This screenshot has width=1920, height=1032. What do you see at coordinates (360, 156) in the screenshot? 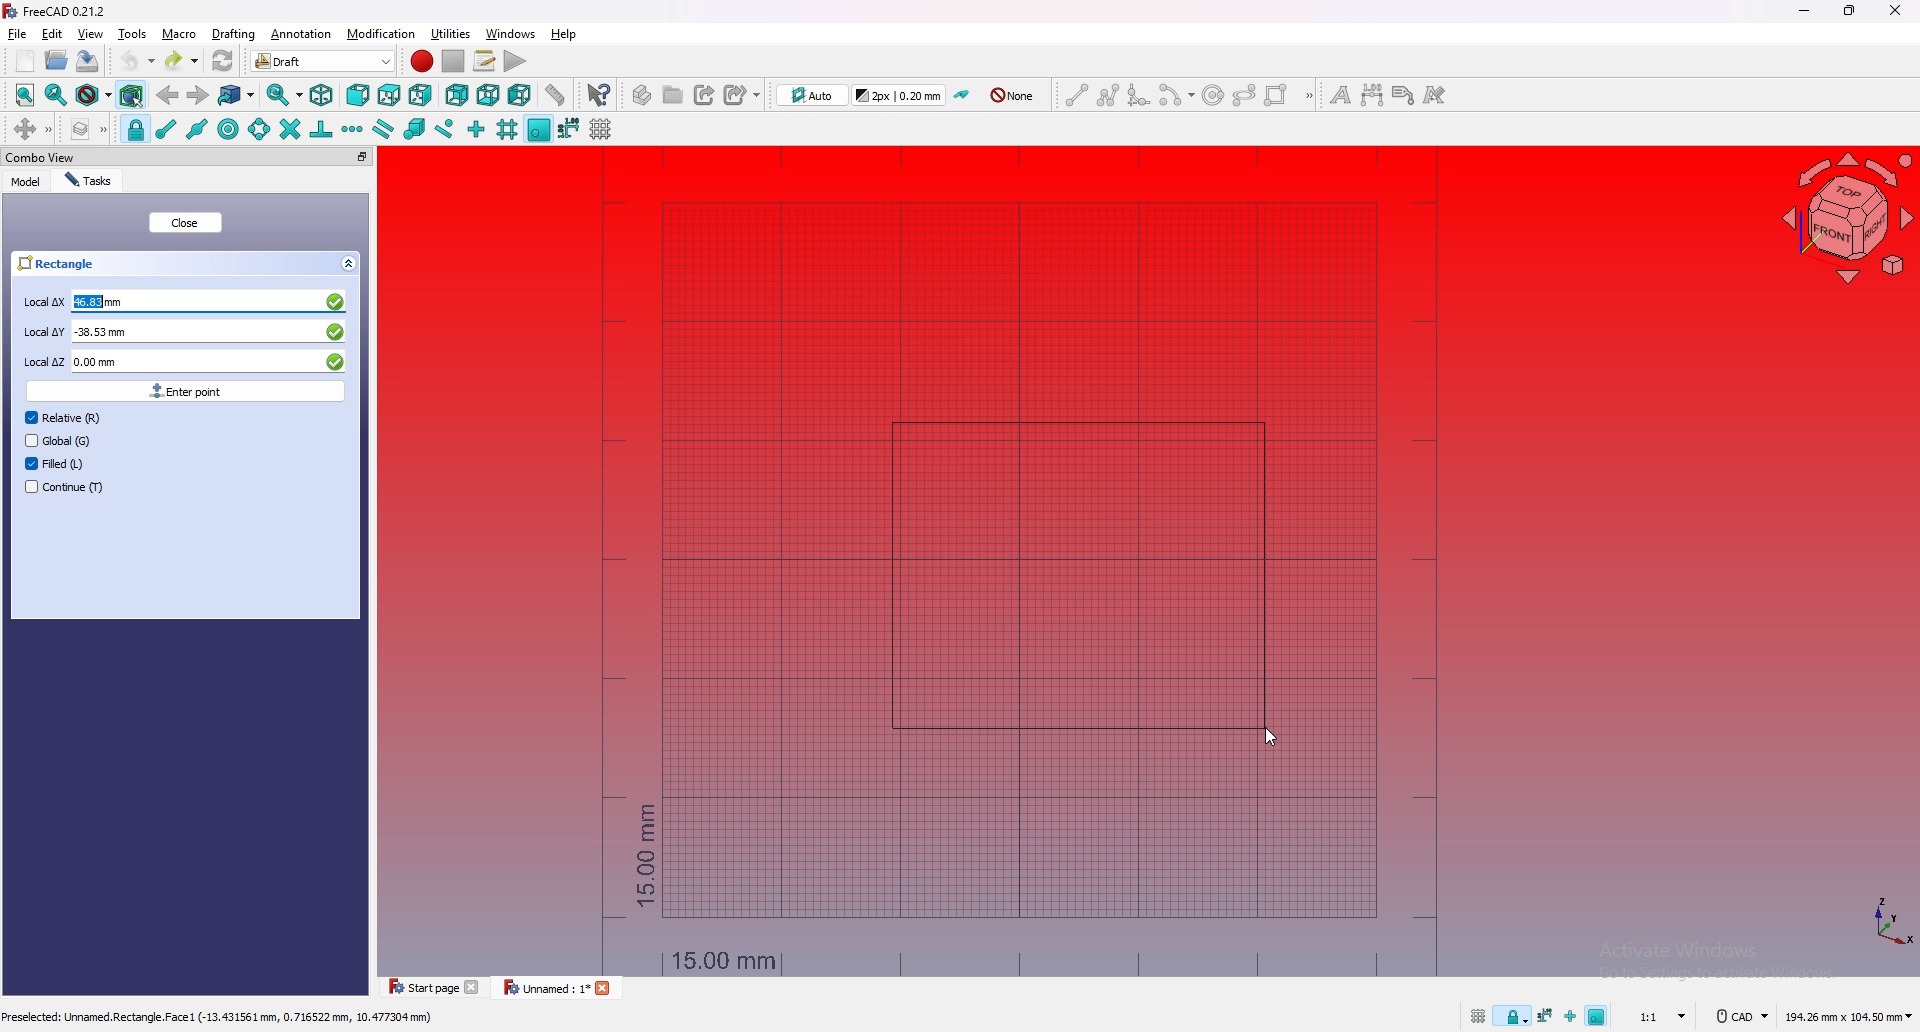
I see `pop out` at bounding box center [360, 156].